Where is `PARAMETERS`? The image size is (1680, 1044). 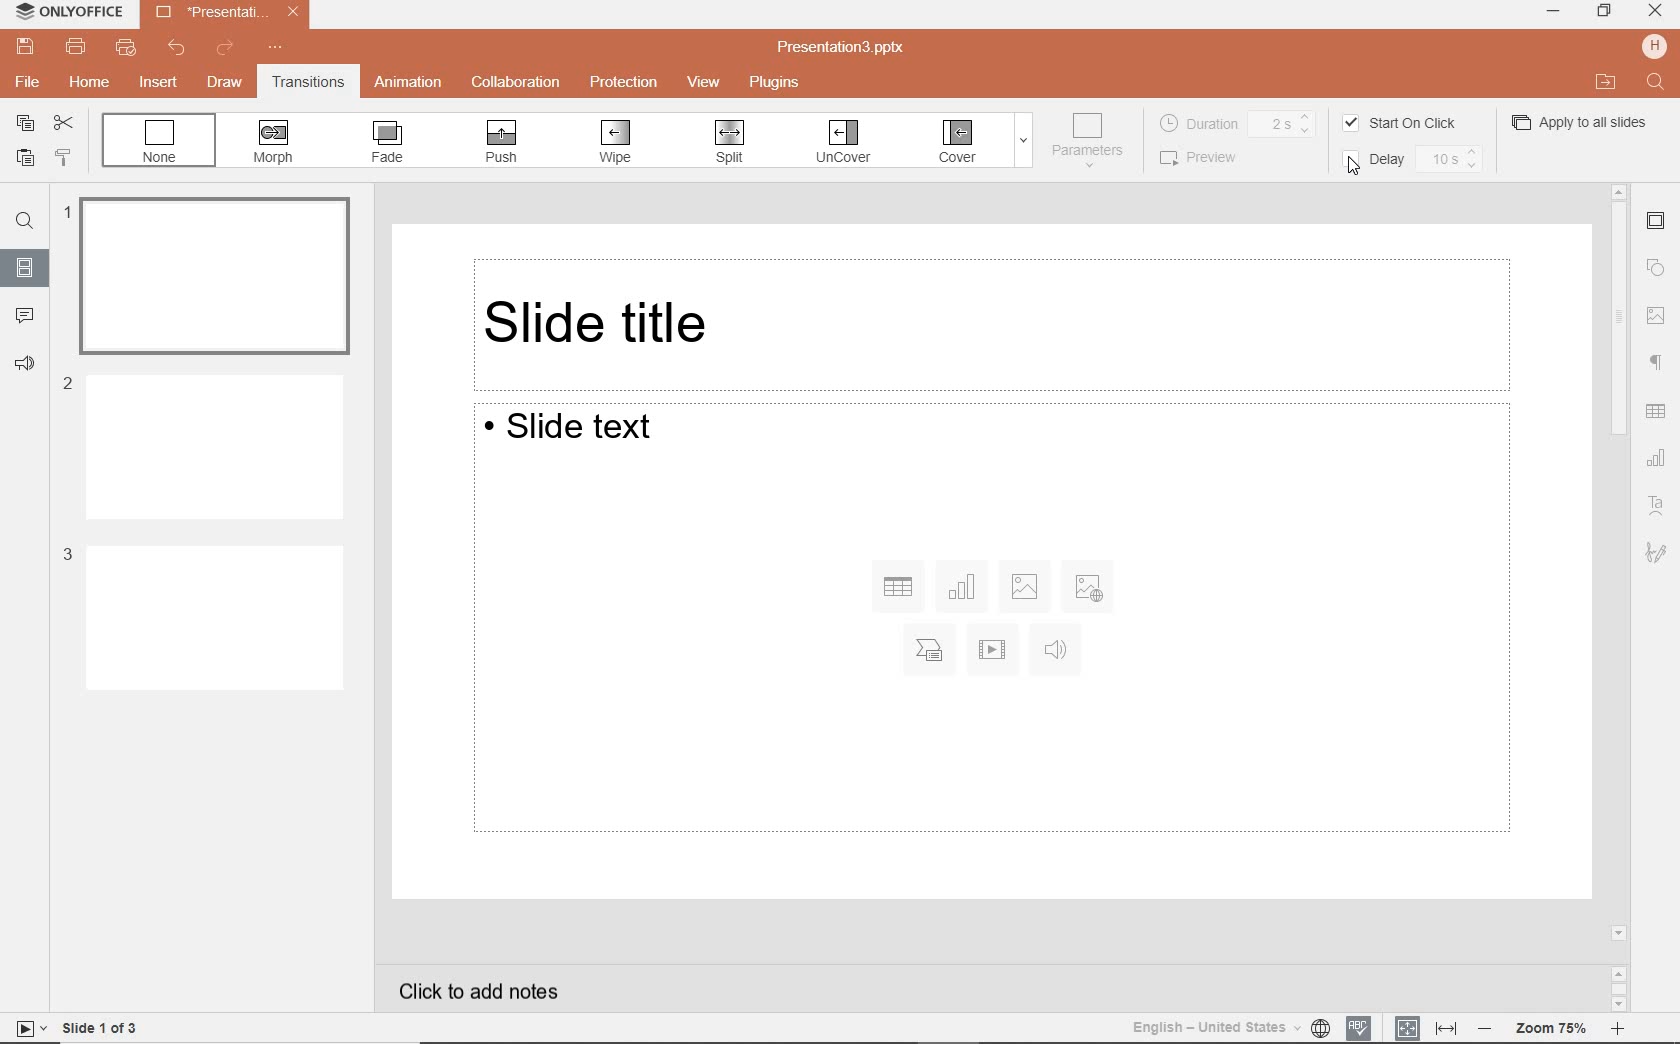
PARAMETERS is located at coordinates (1092, 141).